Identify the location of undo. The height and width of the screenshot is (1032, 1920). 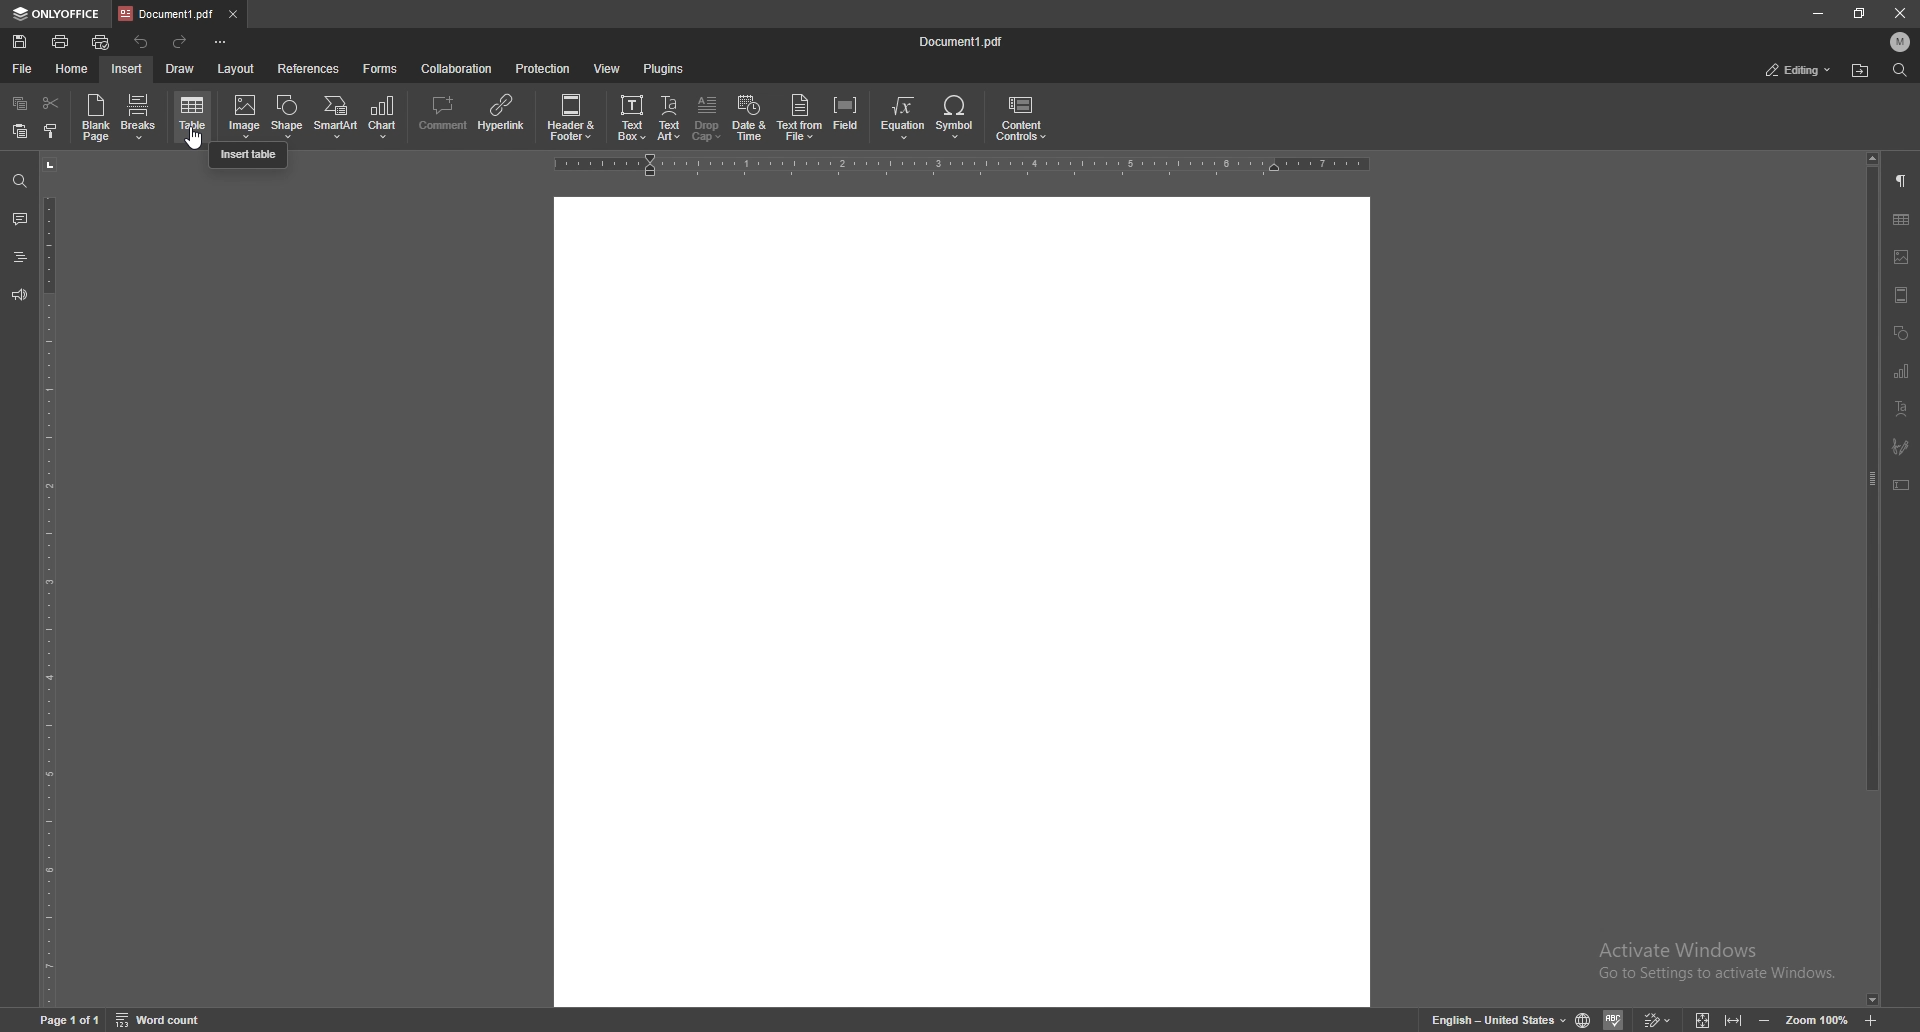
(144, 41).